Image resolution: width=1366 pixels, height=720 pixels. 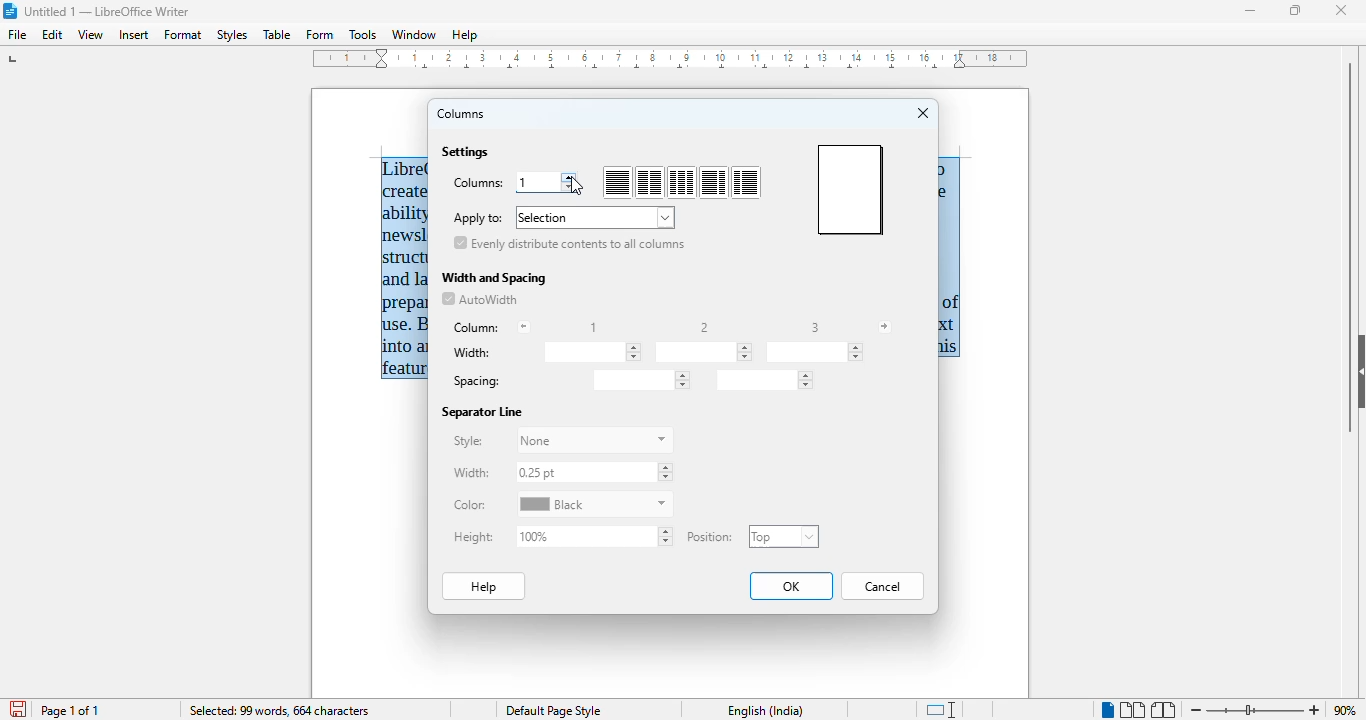 What do you see at coordinates (884, 327) in the screenshot?
I see `forward arrow` at bounding box center [884, 327].